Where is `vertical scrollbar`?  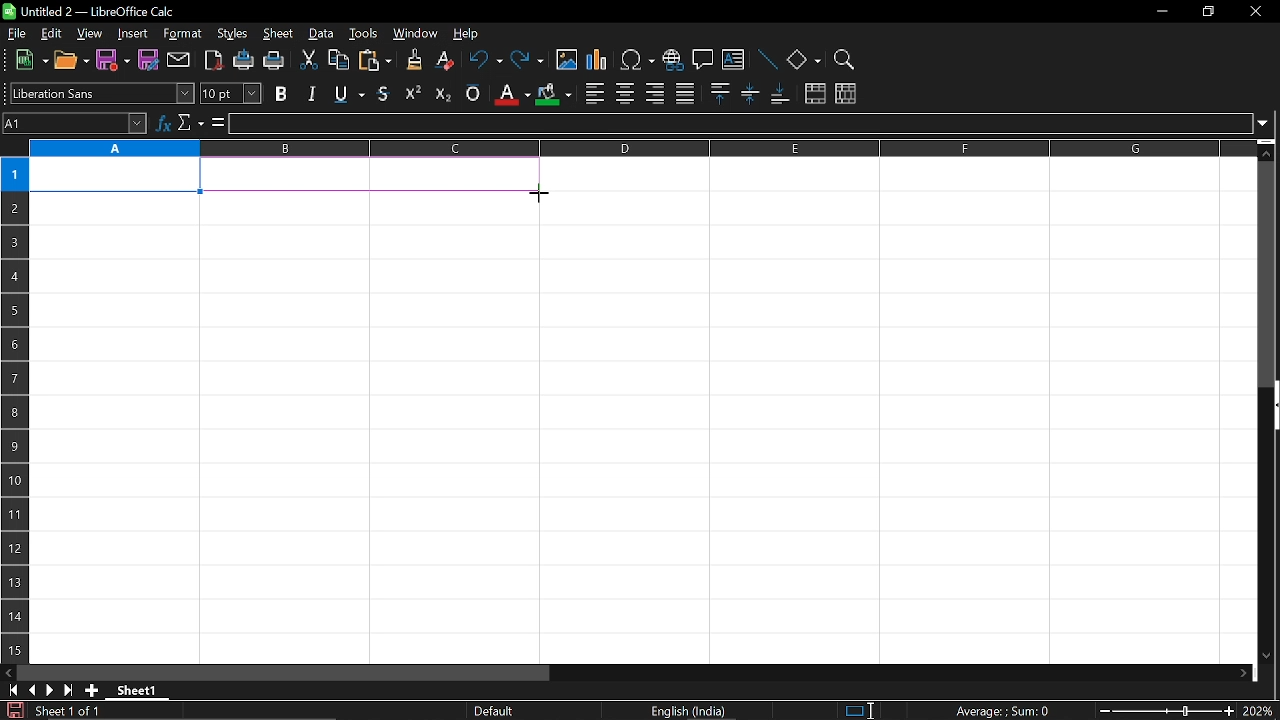 vertical scrollbar is located at coordinates (1268, 274).